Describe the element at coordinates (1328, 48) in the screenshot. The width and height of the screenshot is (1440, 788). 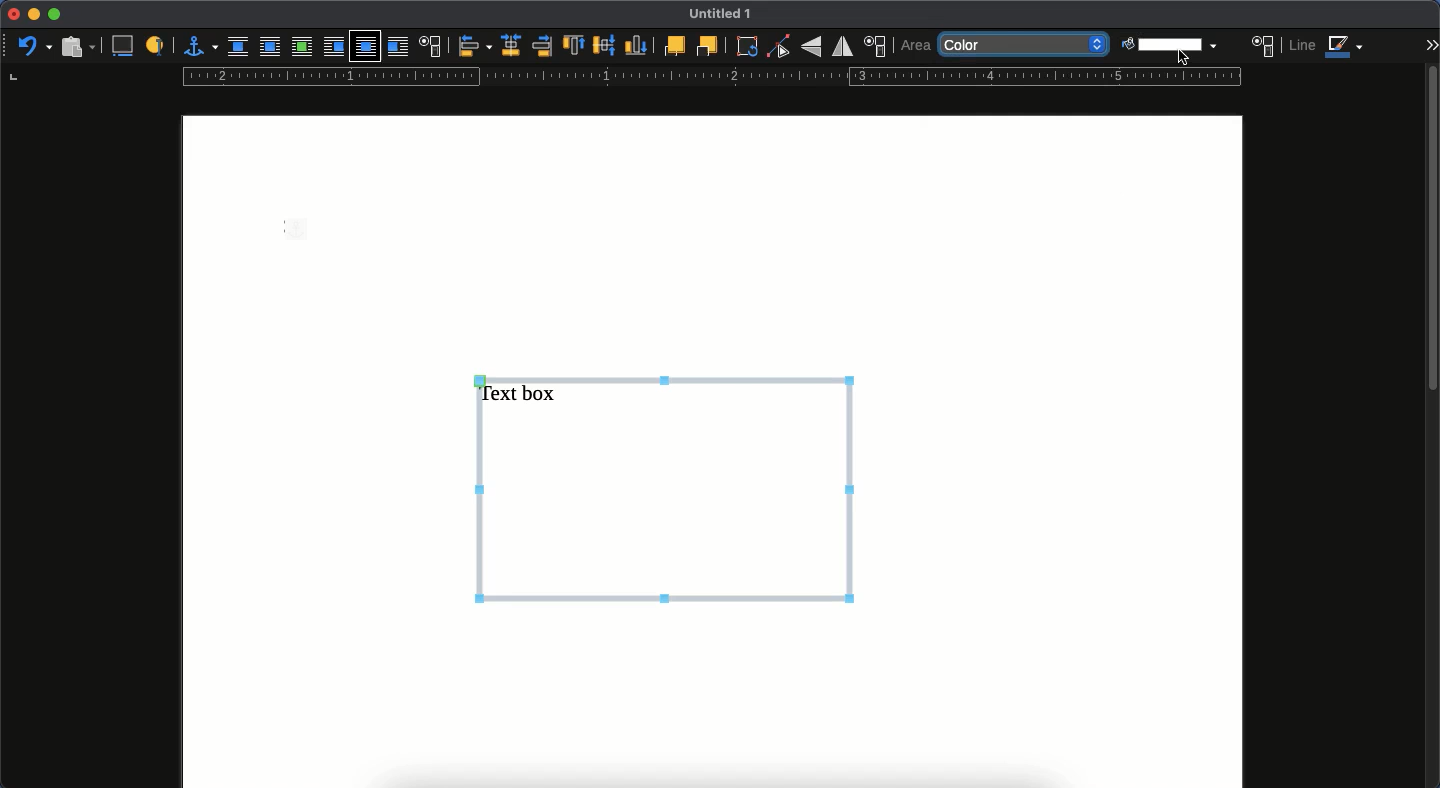
I see `line color` at that location.